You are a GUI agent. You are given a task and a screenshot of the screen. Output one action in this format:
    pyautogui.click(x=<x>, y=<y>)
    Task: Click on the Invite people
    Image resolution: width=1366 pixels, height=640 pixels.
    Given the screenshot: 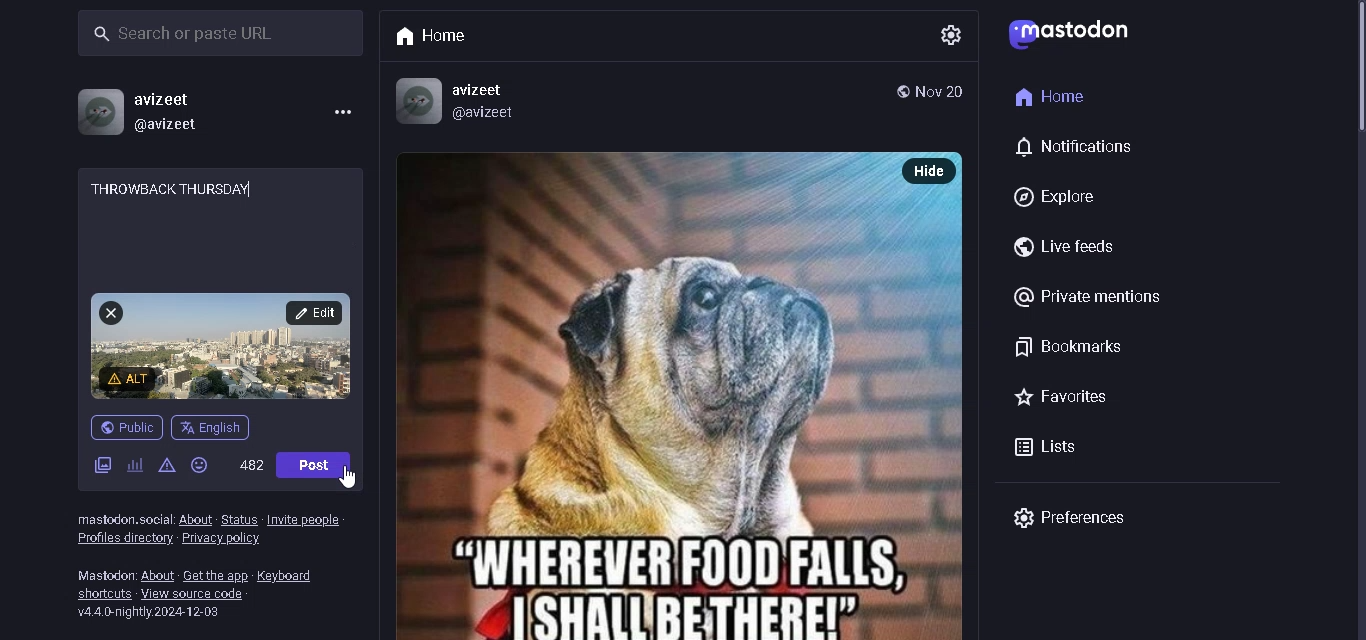 What is the action you would take?
    pyautogui.click(x=302, y=517)
    